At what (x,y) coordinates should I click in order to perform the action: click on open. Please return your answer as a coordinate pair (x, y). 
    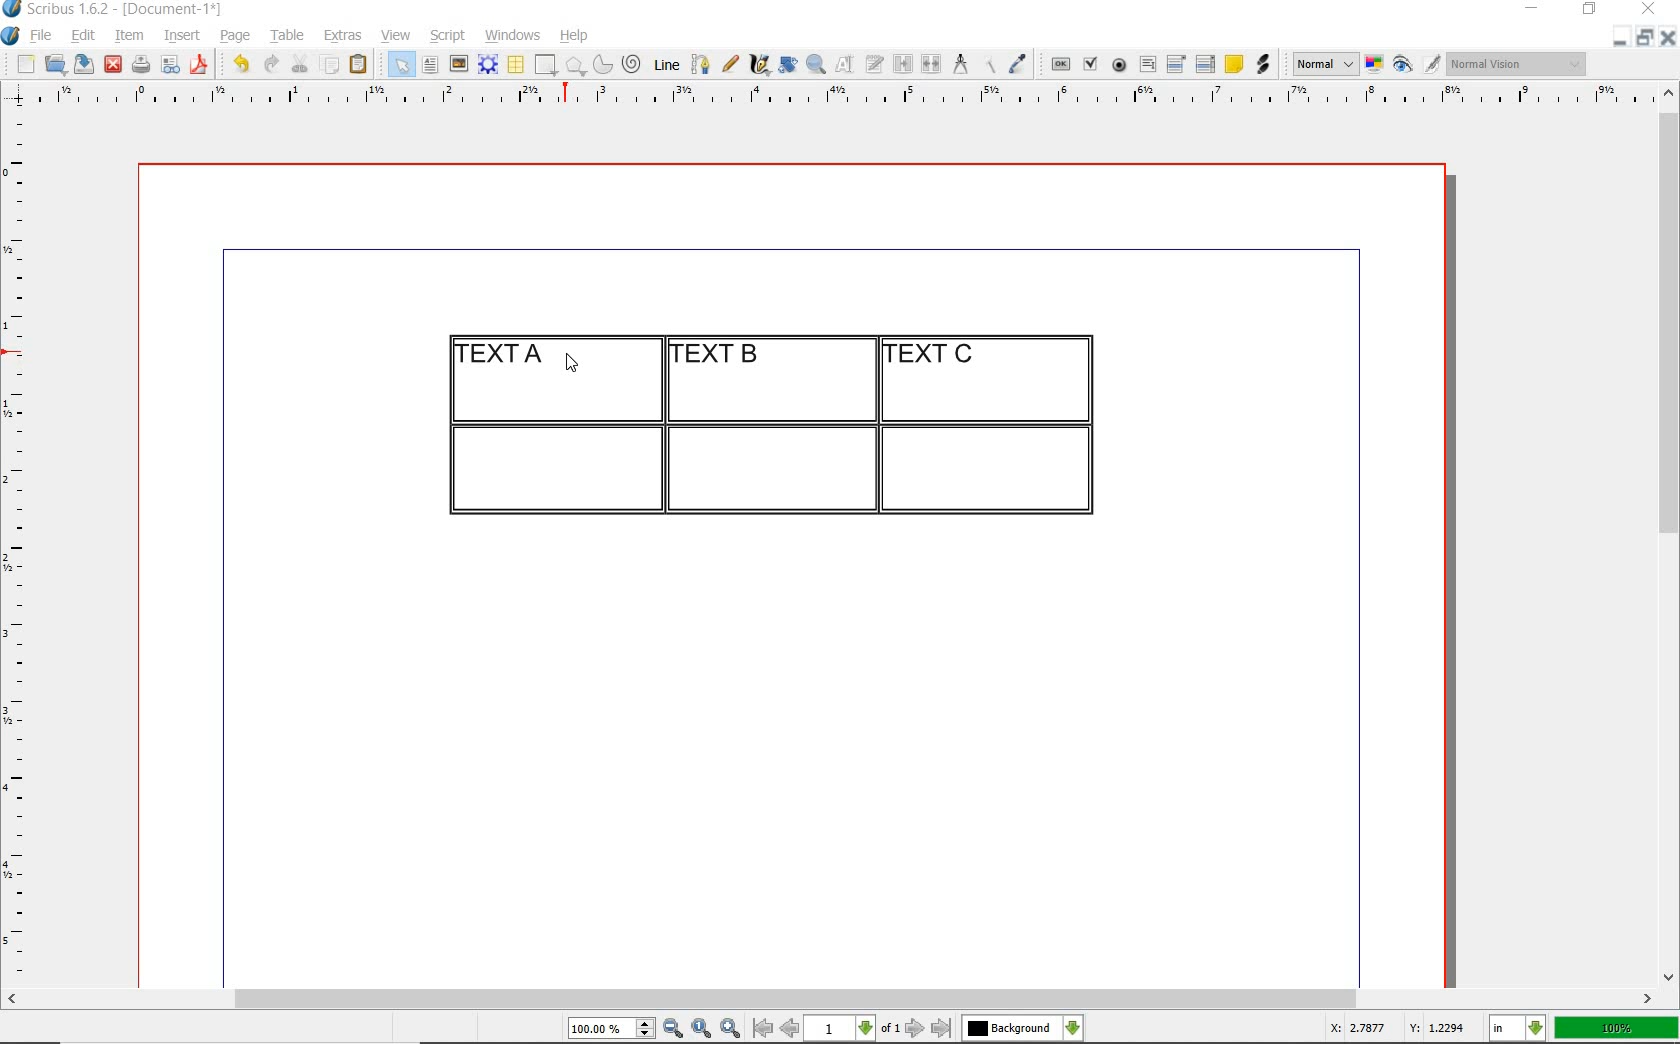
    Looking at the image, I should click on (54, 63).